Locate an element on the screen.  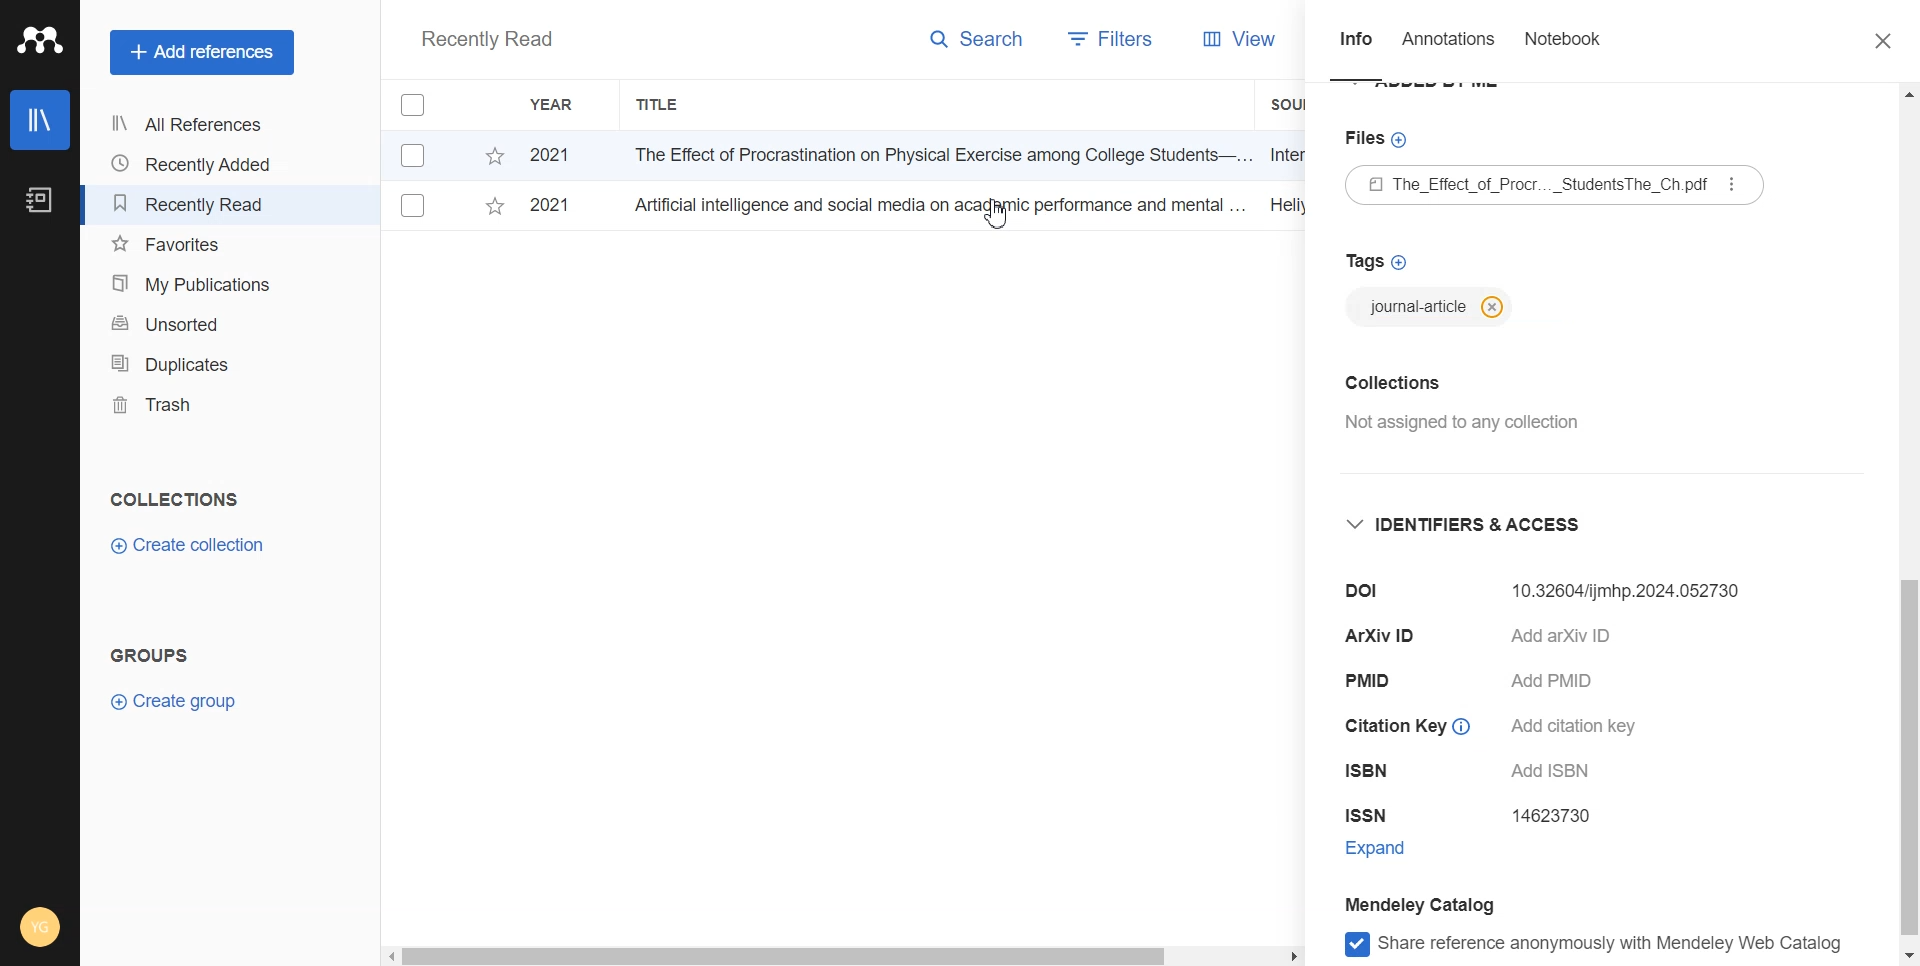
Checkbox is located at coordinates (417, 154).